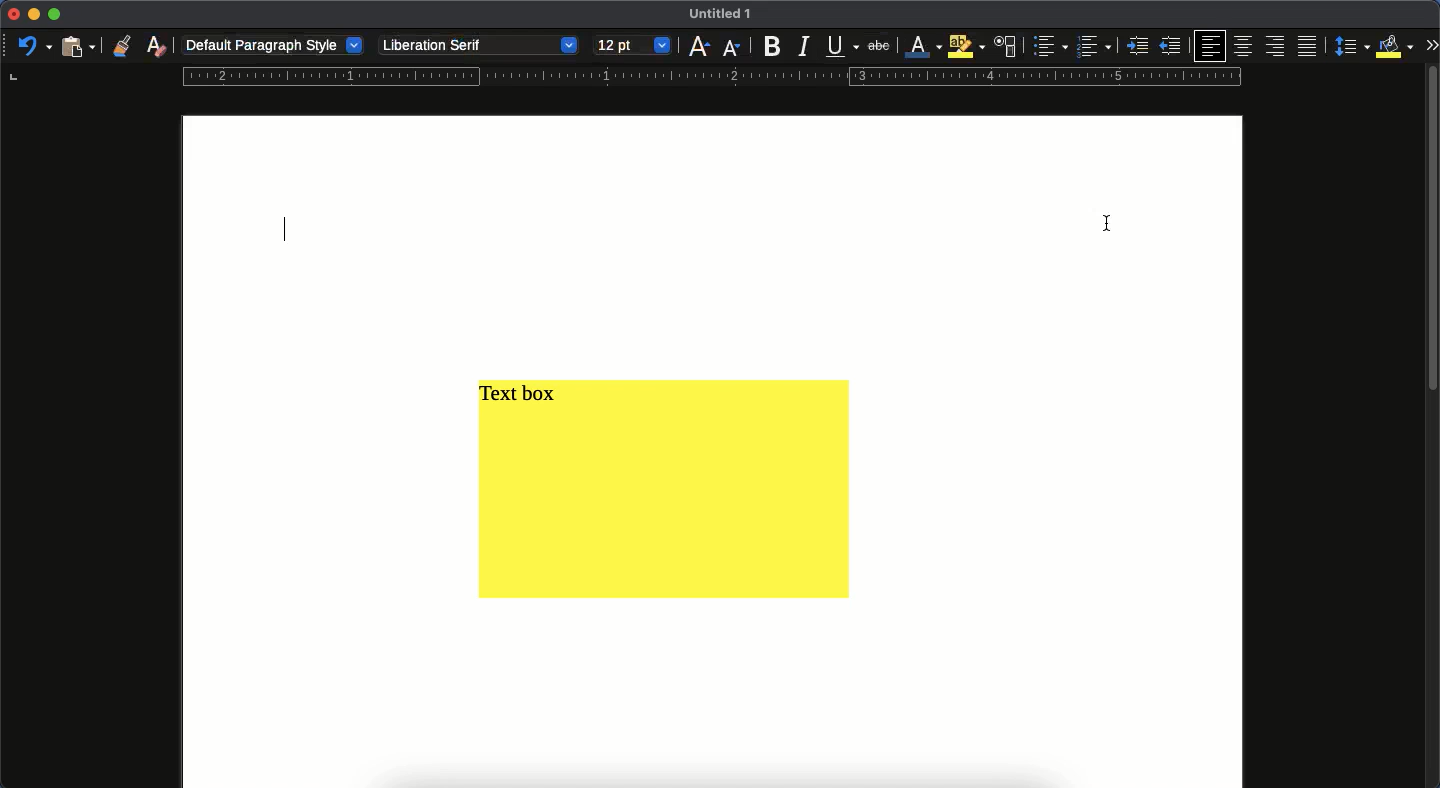 The image size is (1440, 788). What do you see at coordinates (56, 15) in the screenshot?
I see `maximize` at bounding box center [56, 15].